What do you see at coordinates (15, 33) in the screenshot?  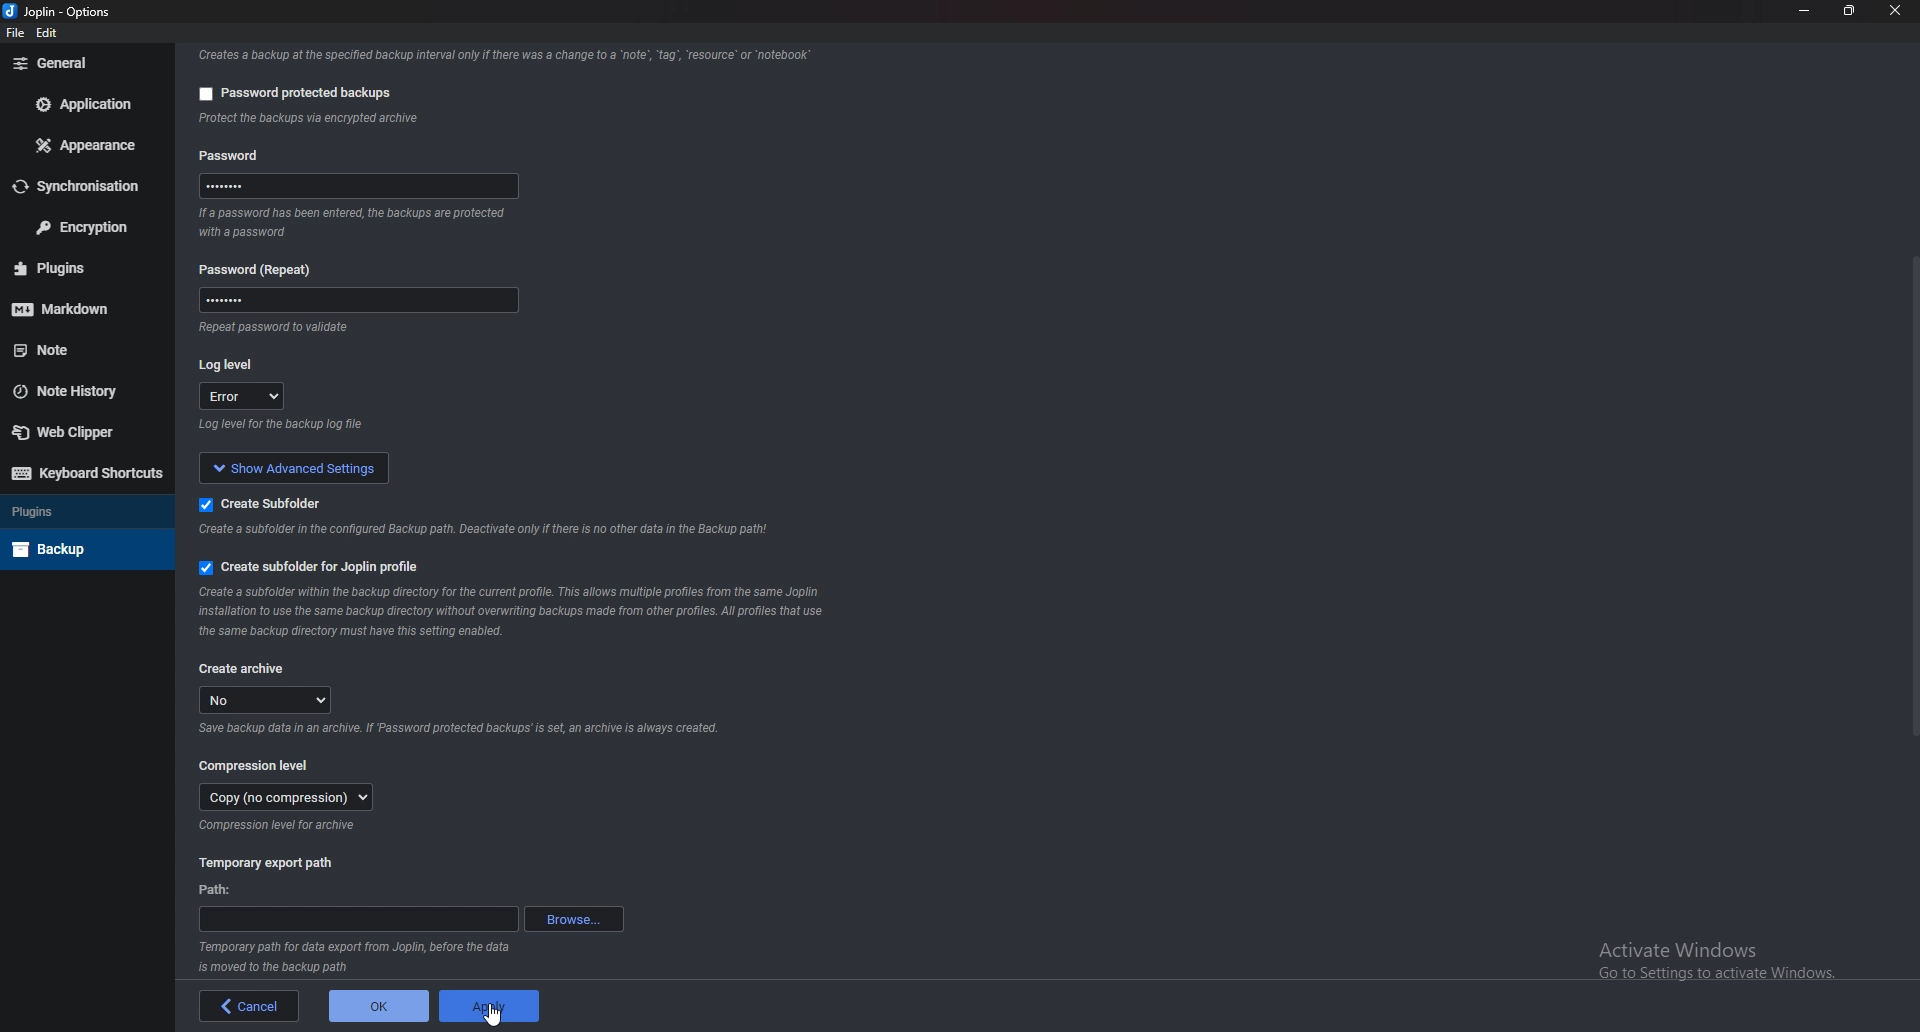 I see `file` at bounding box center [15, 33].